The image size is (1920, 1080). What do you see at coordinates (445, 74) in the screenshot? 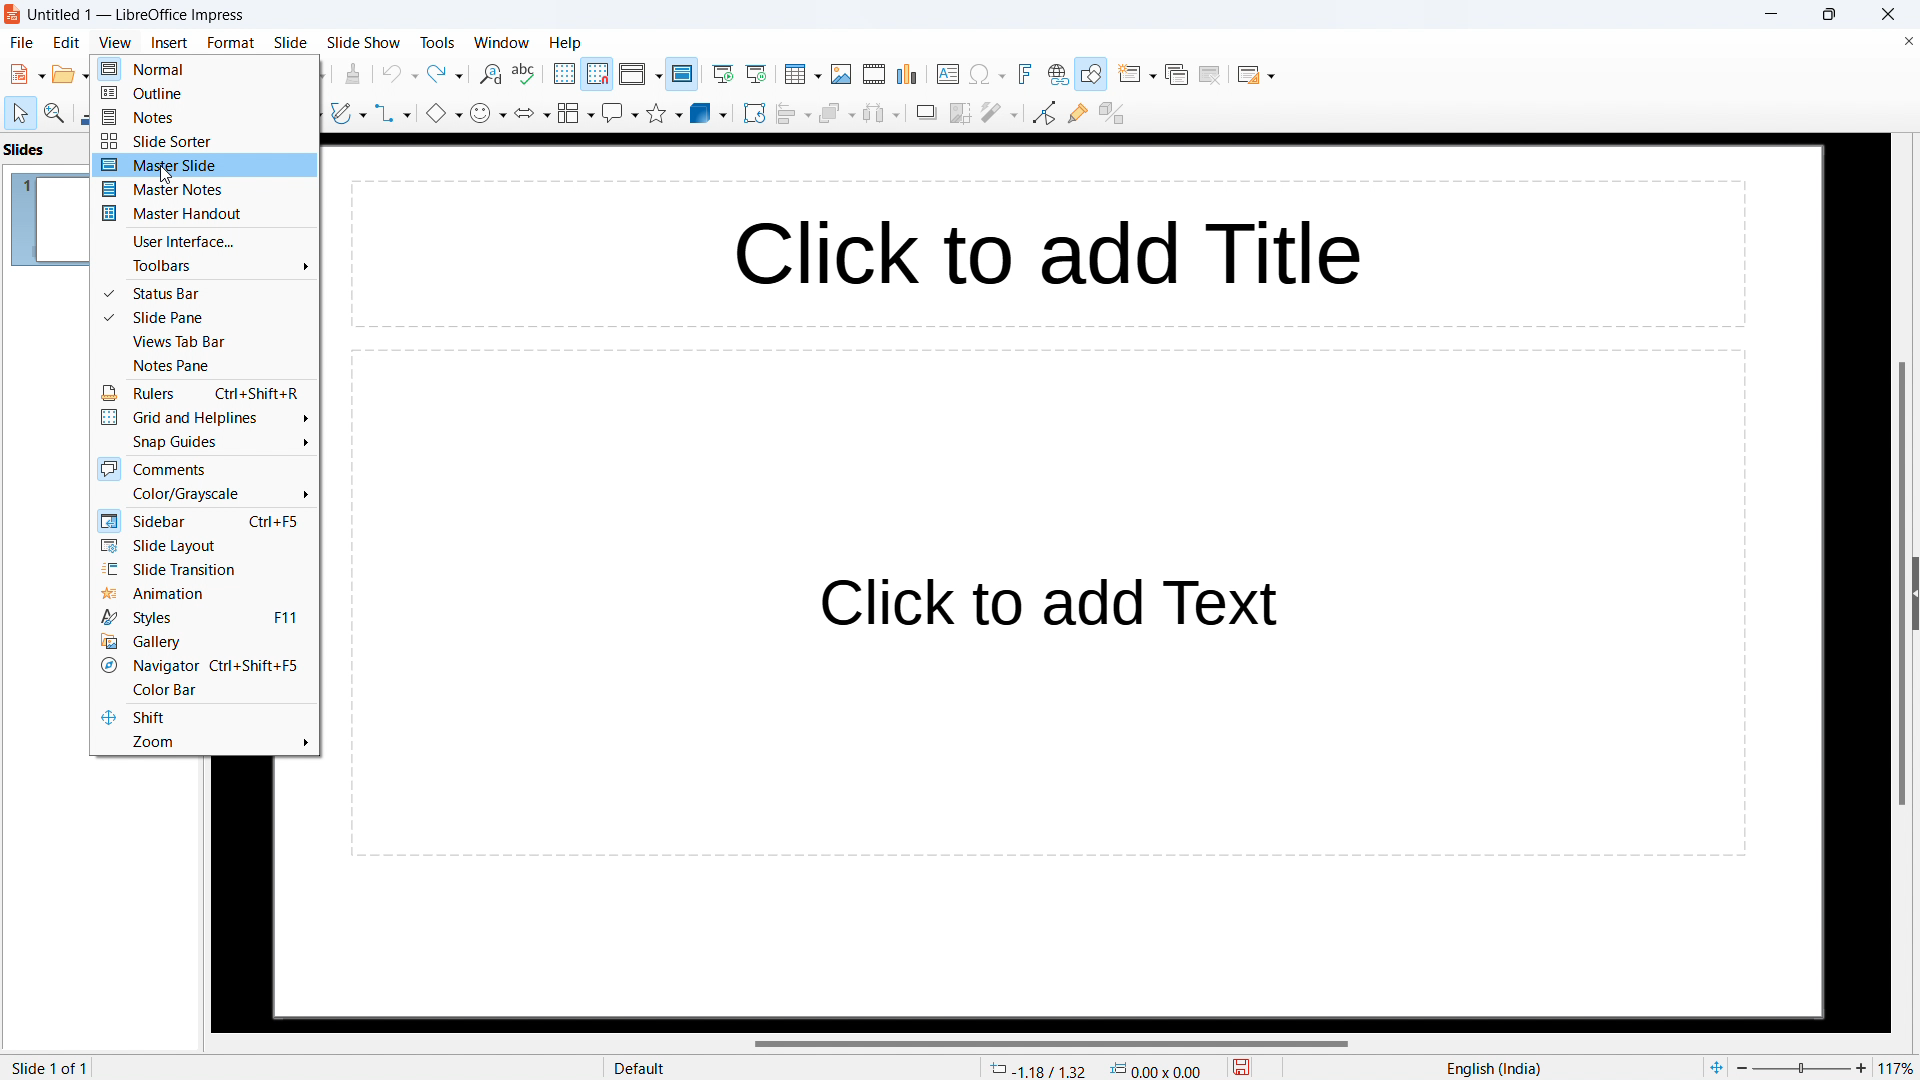
I see `redo` at bounding box center [445, 74].